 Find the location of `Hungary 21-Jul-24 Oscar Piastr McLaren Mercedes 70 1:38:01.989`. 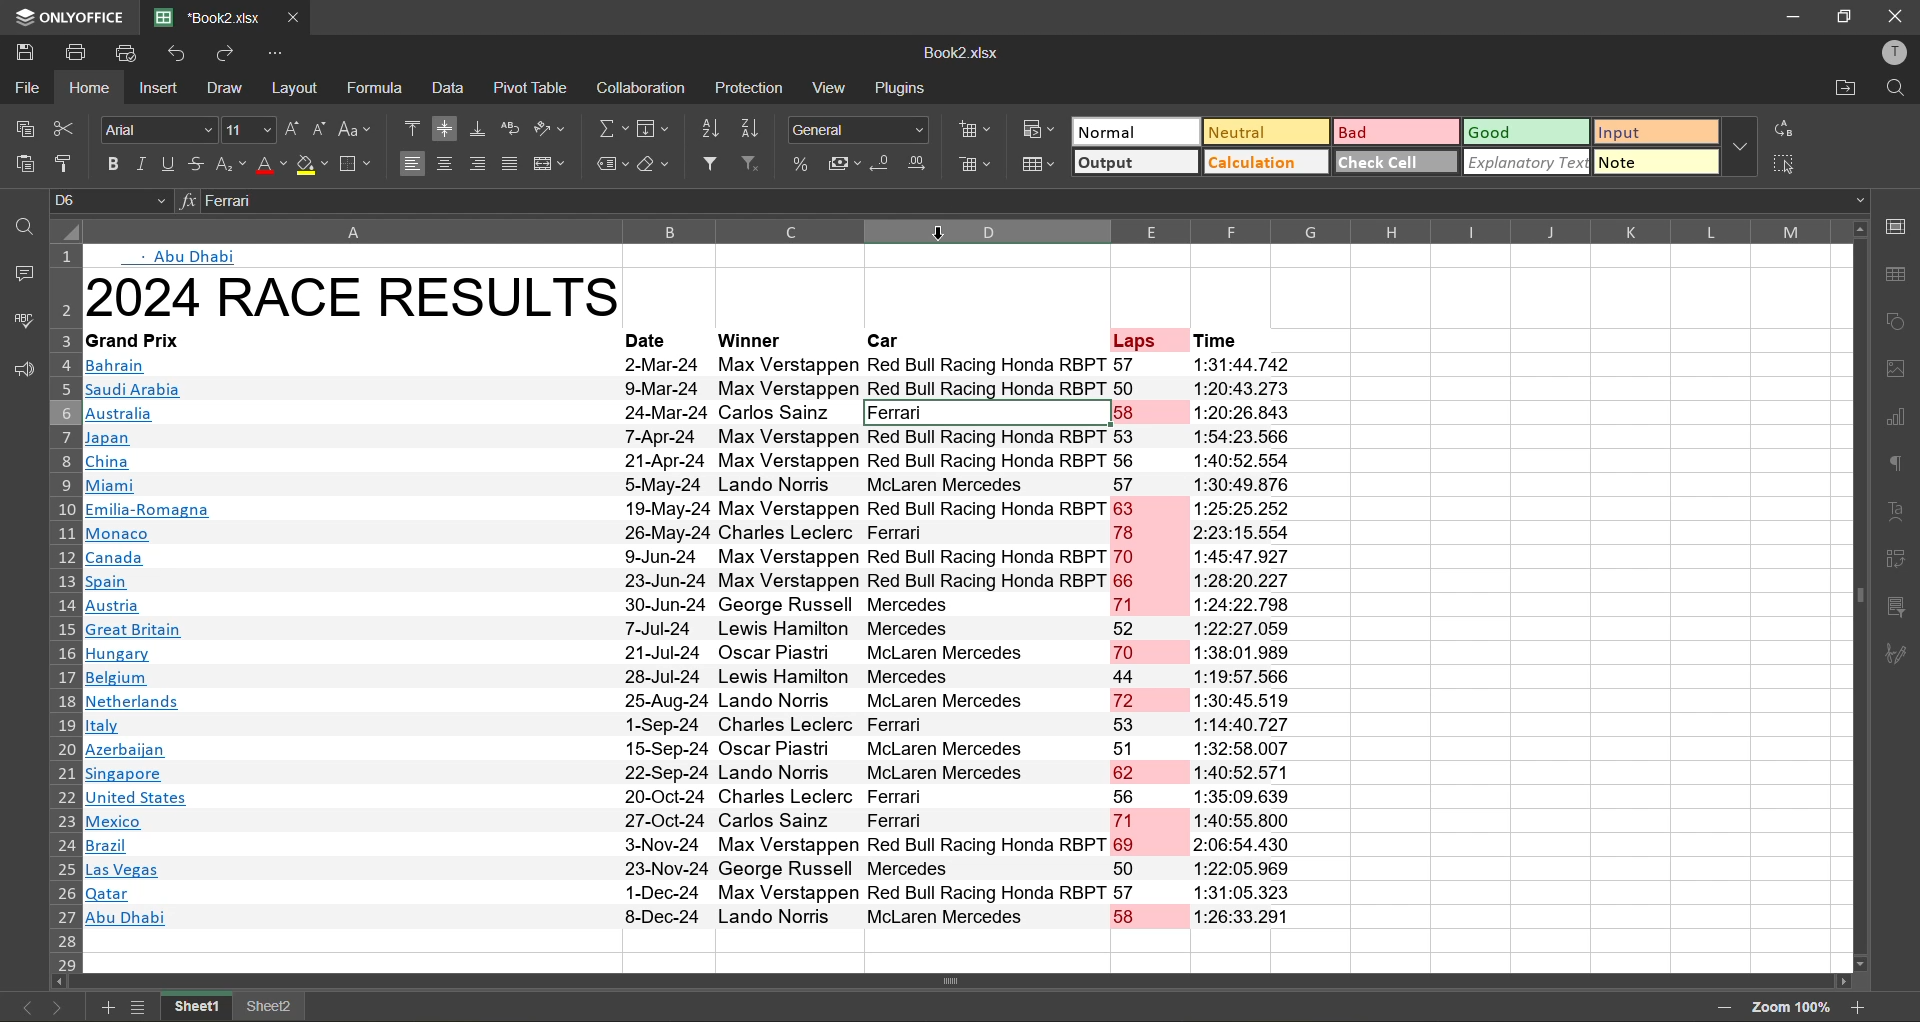

Hungary 21-Jul-24 Oscar Piastr McLaren Mercedes 70 1:38:01.989 is located at coordinates (694, 653).